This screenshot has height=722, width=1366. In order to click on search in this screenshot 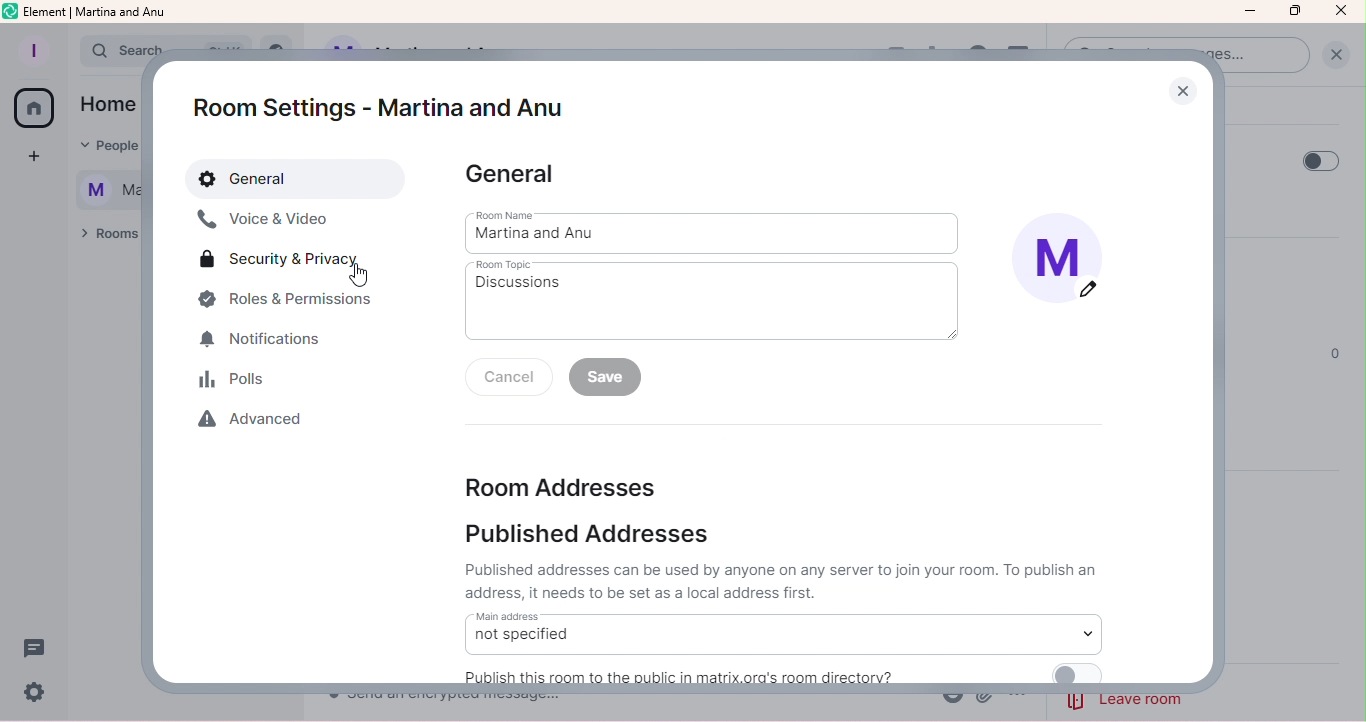, I will do `click(129, 51)`.